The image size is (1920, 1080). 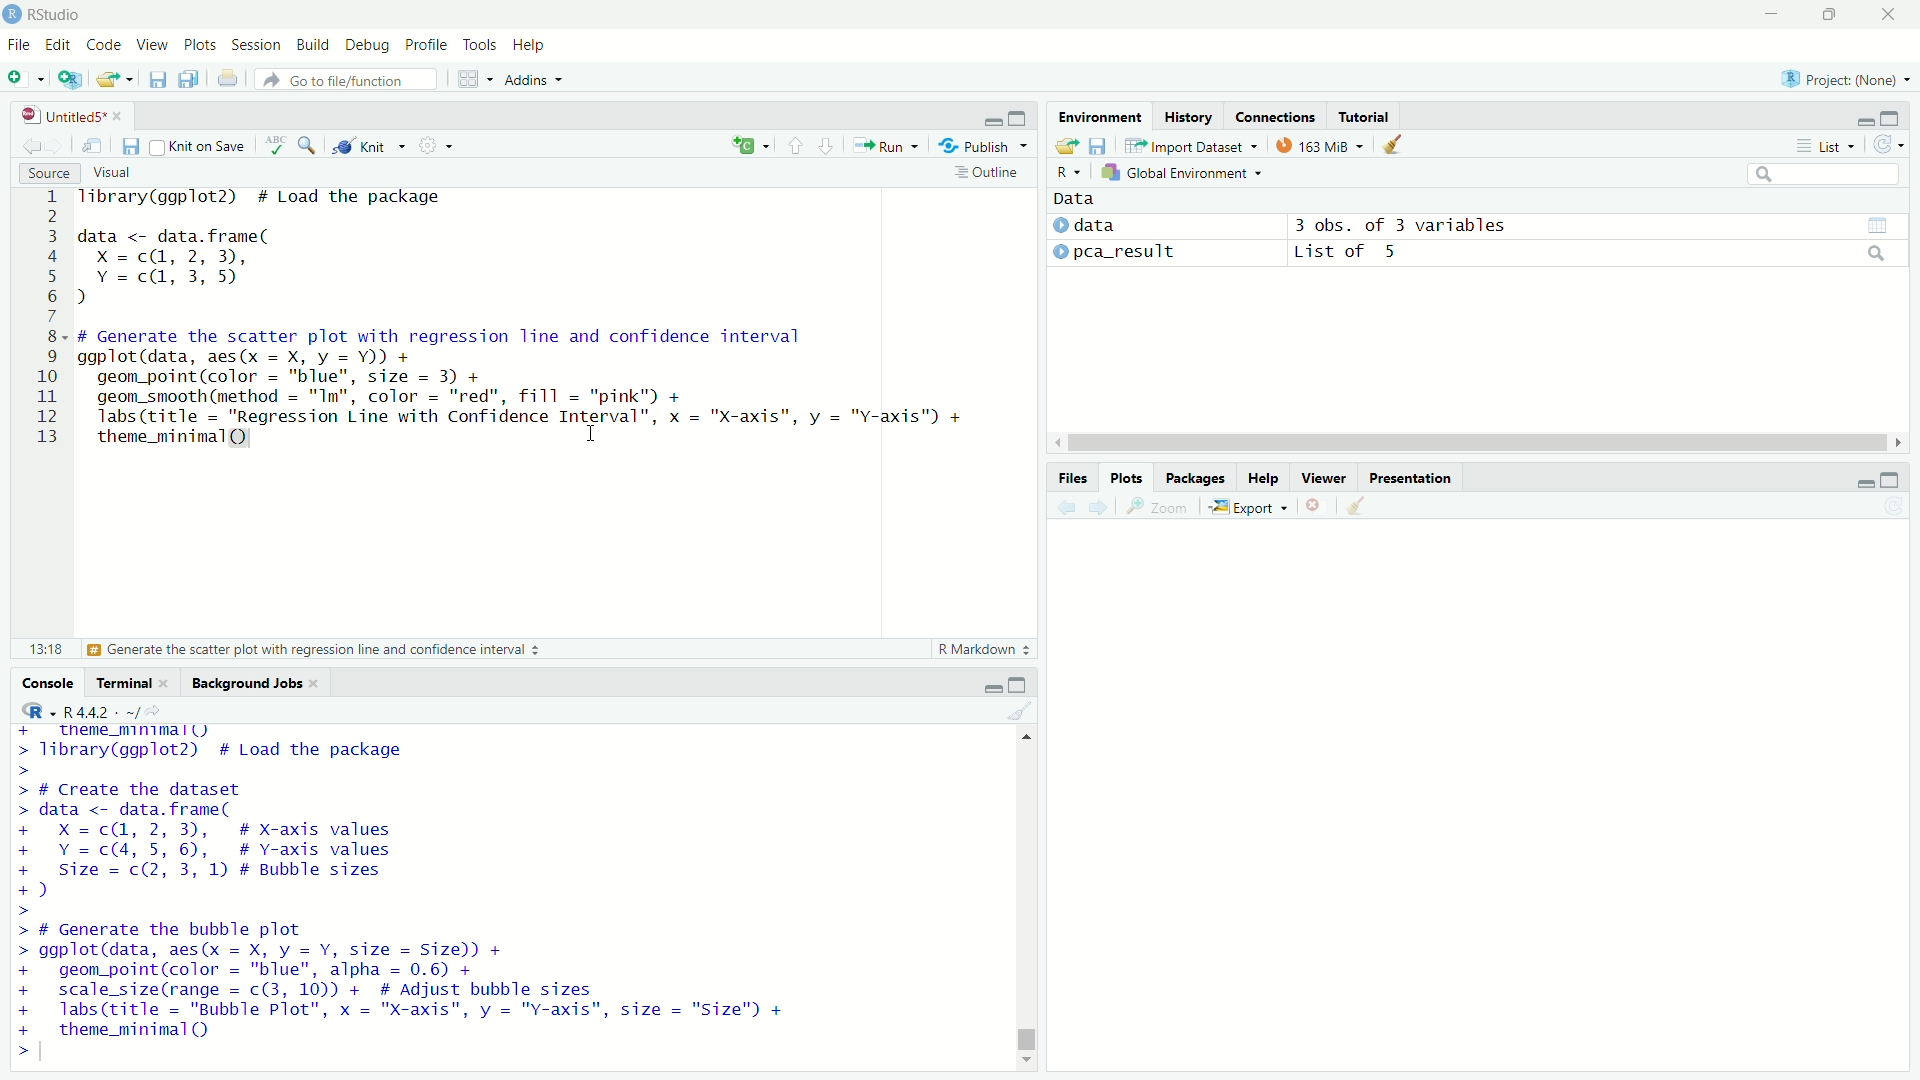 What do you see at coordinates (1189, 115) in the screenshot?
I see `History` at bounding box center [1189, 115].